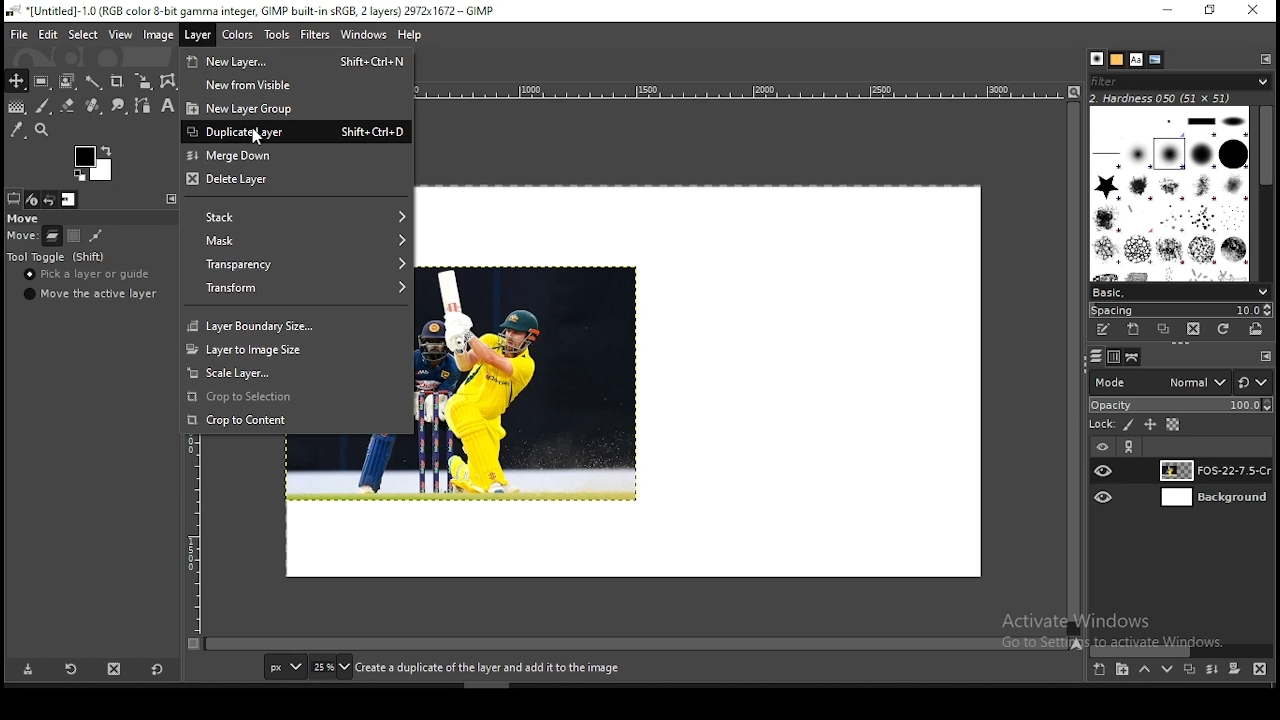 The width and height of the screenshot is (1280, 720). Describe the element at coordinates (93, 163) in the screenshot. I see `colors` at that location.